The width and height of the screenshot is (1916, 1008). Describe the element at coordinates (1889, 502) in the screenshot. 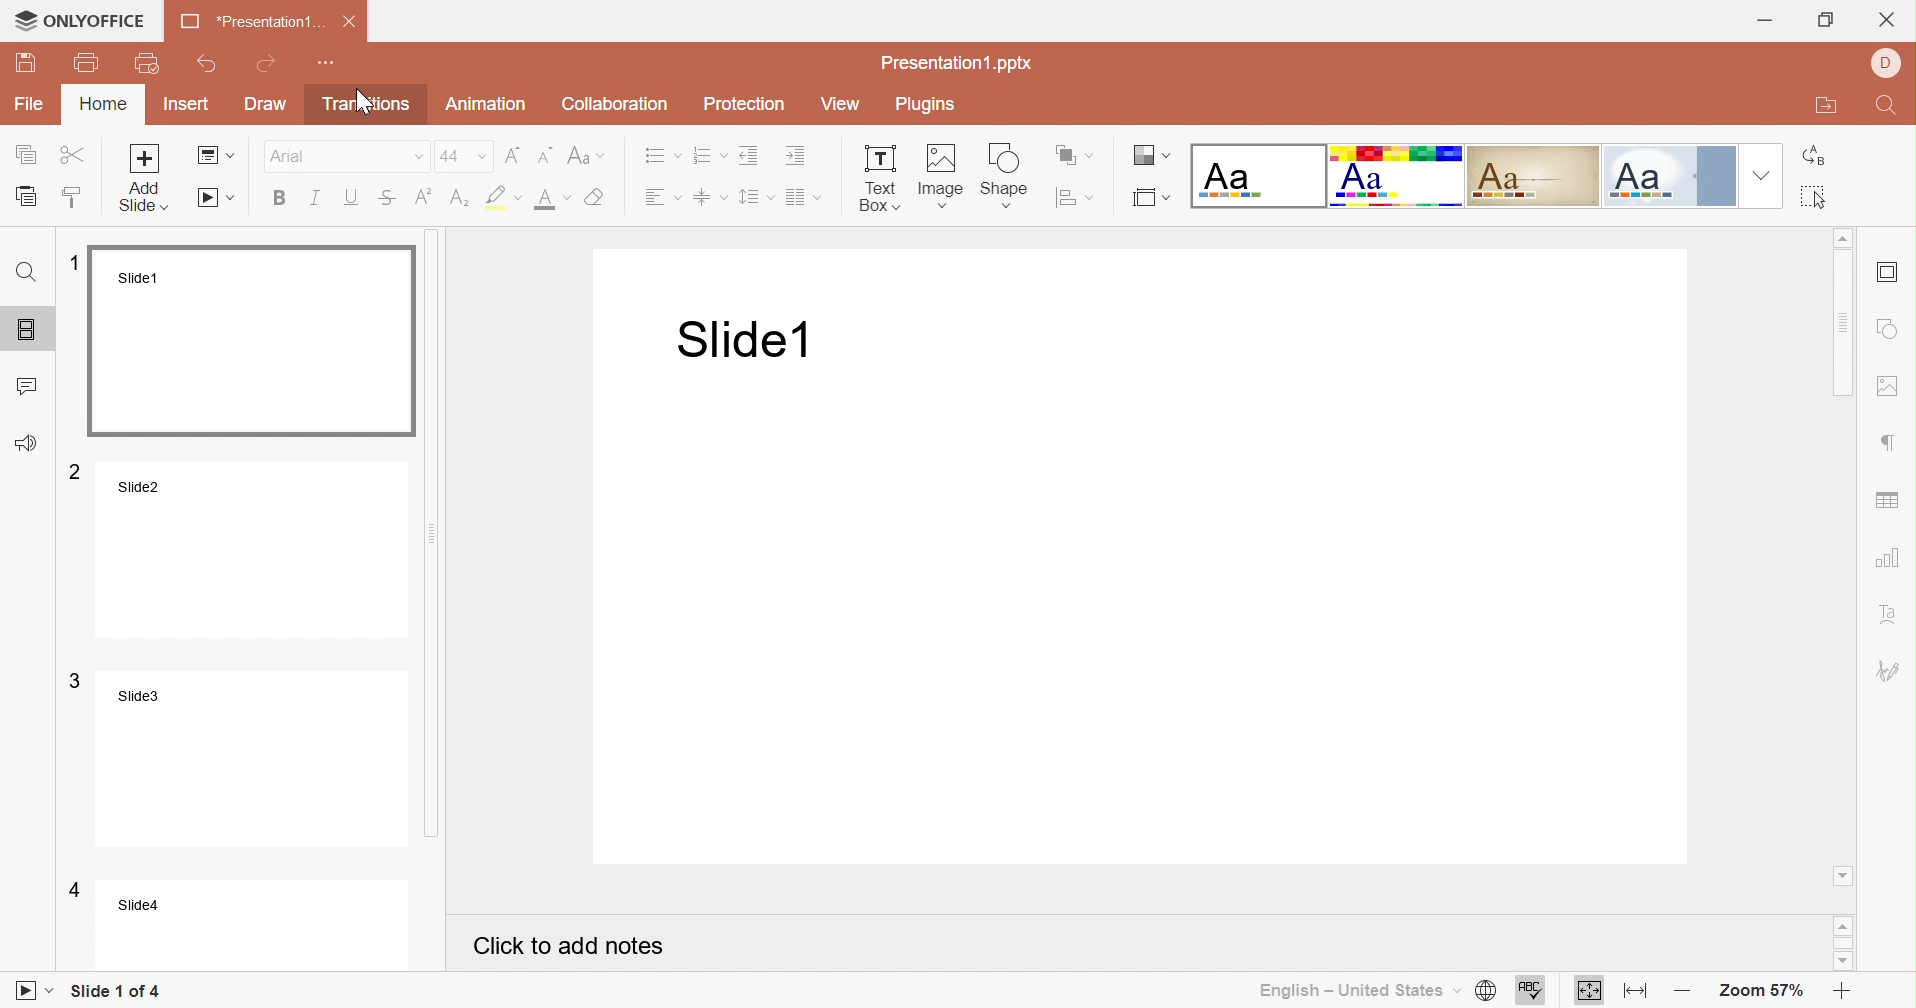

I see `Insert table` at that location.